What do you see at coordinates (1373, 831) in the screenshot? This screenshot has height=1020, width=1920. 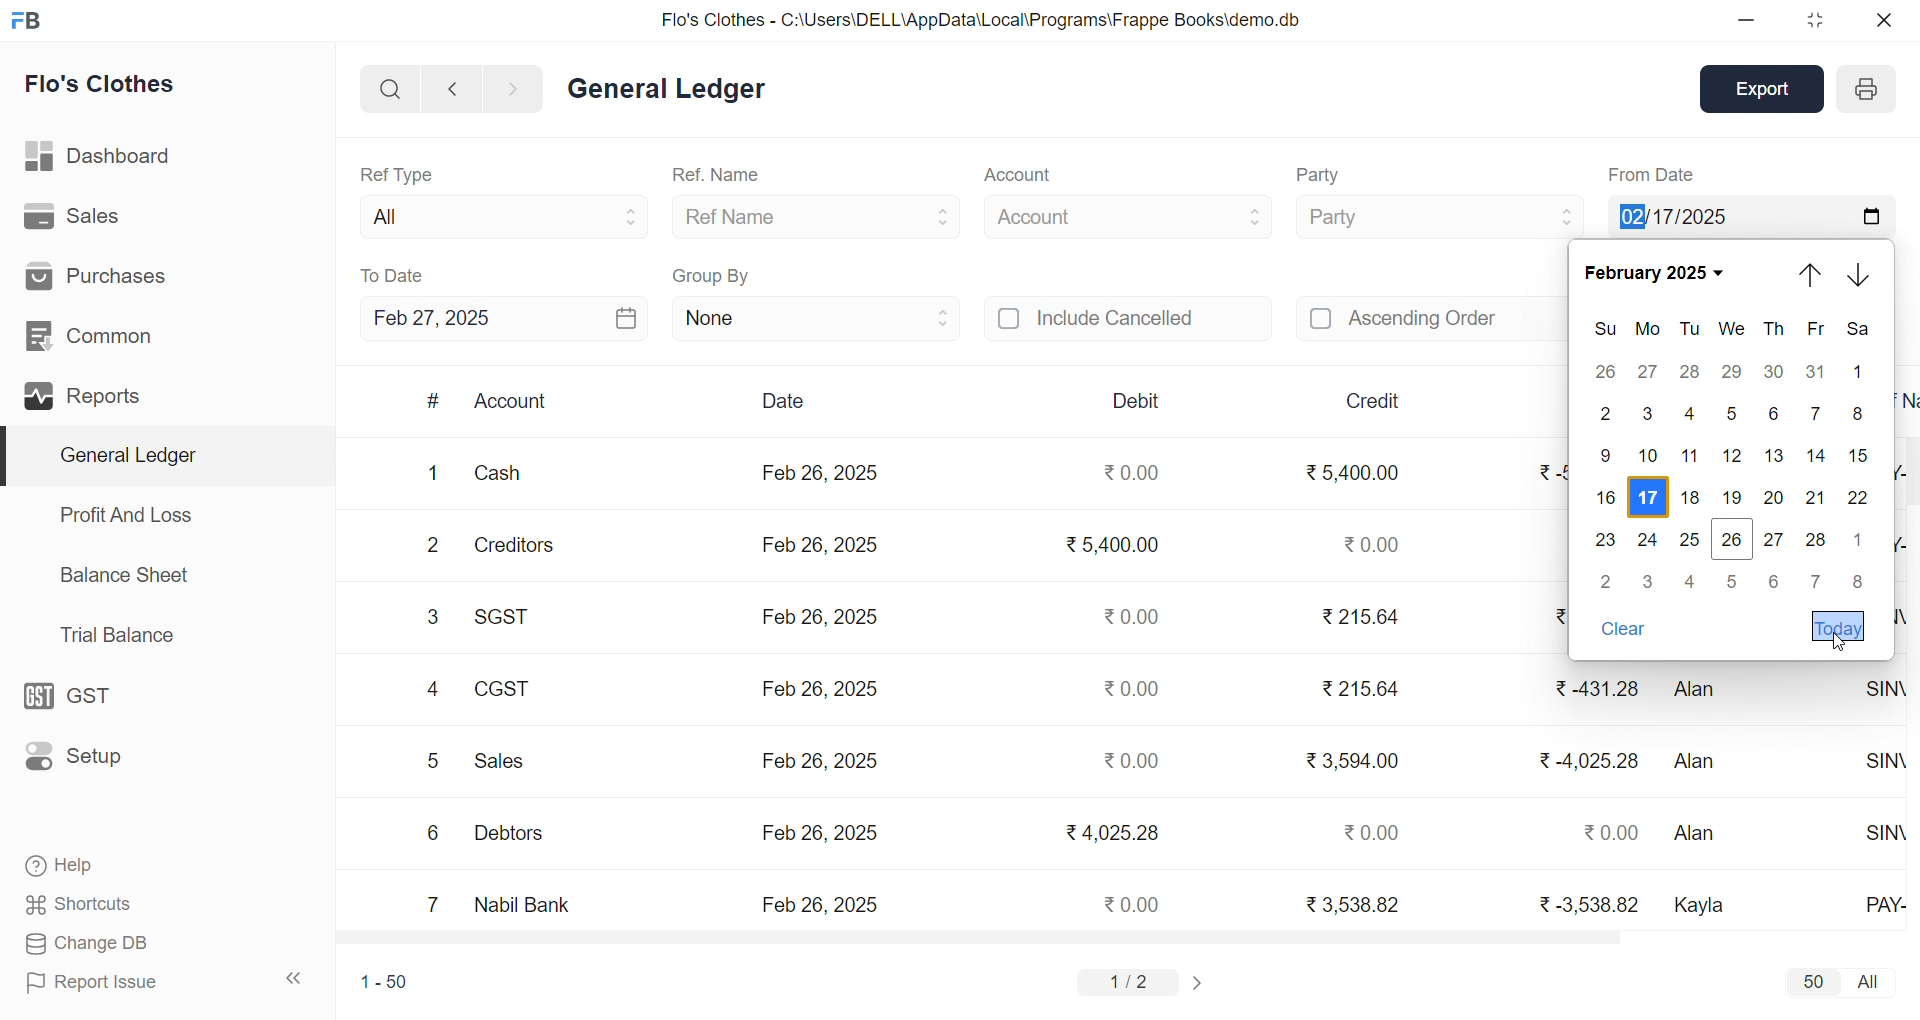 I see `₹0.00` at bounding box center [1373, 831].